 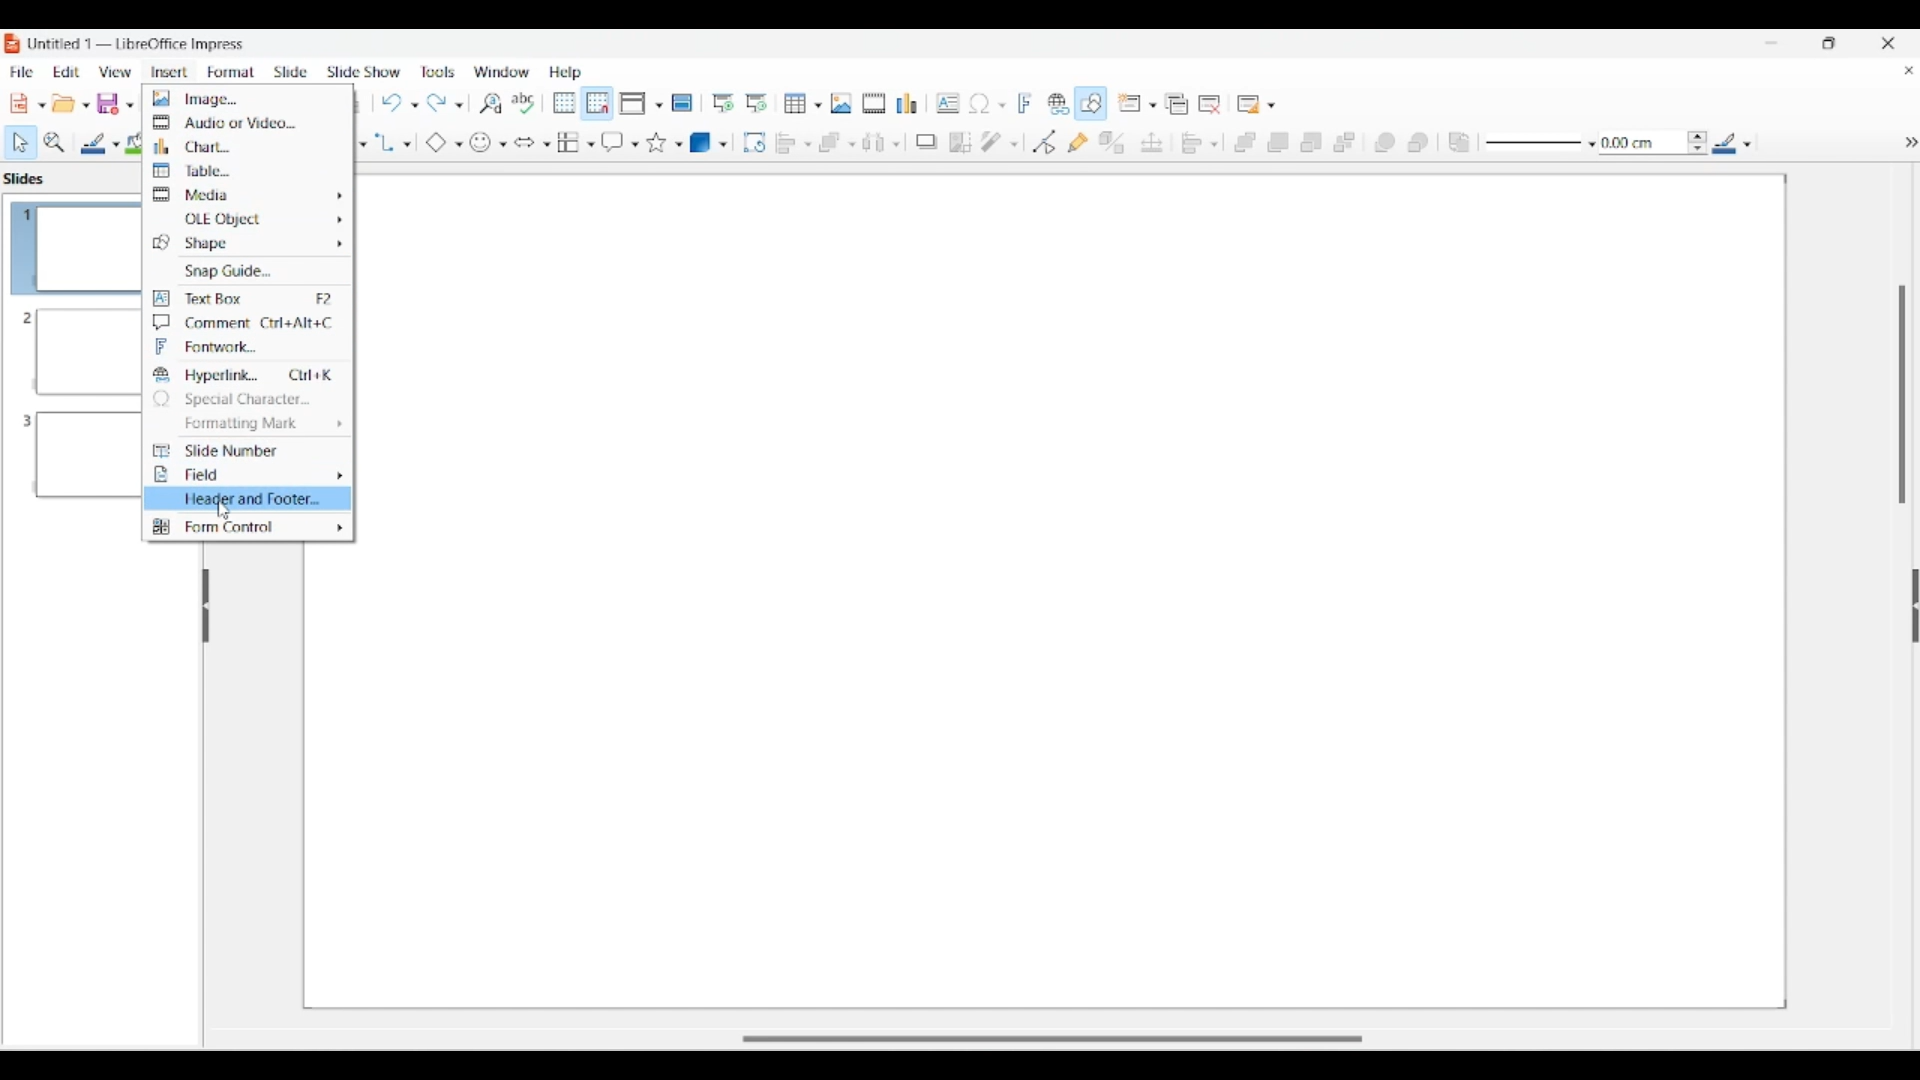 What do you see at coordinates (836, 143) in the screenshot?
I see `Arrange options` at bounding box center [836, 143].